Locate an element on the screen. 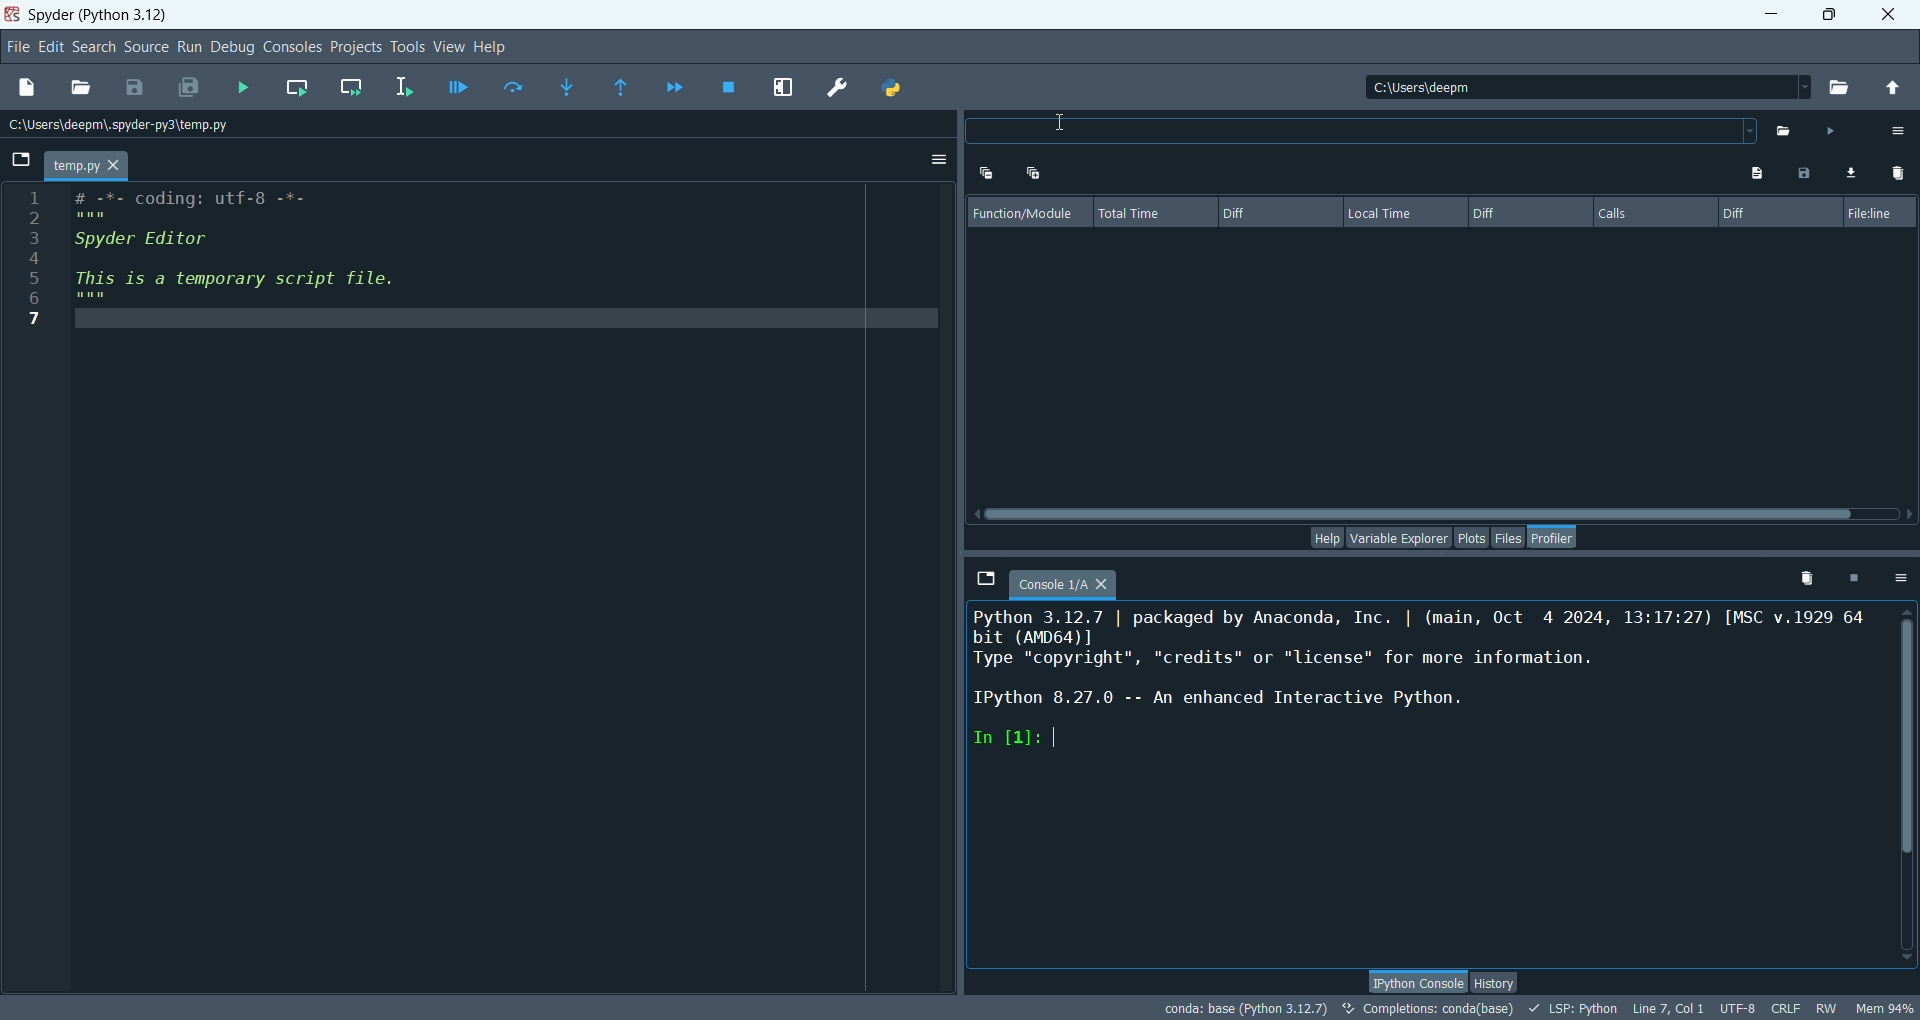  run files is located at coordinates (251, 90).